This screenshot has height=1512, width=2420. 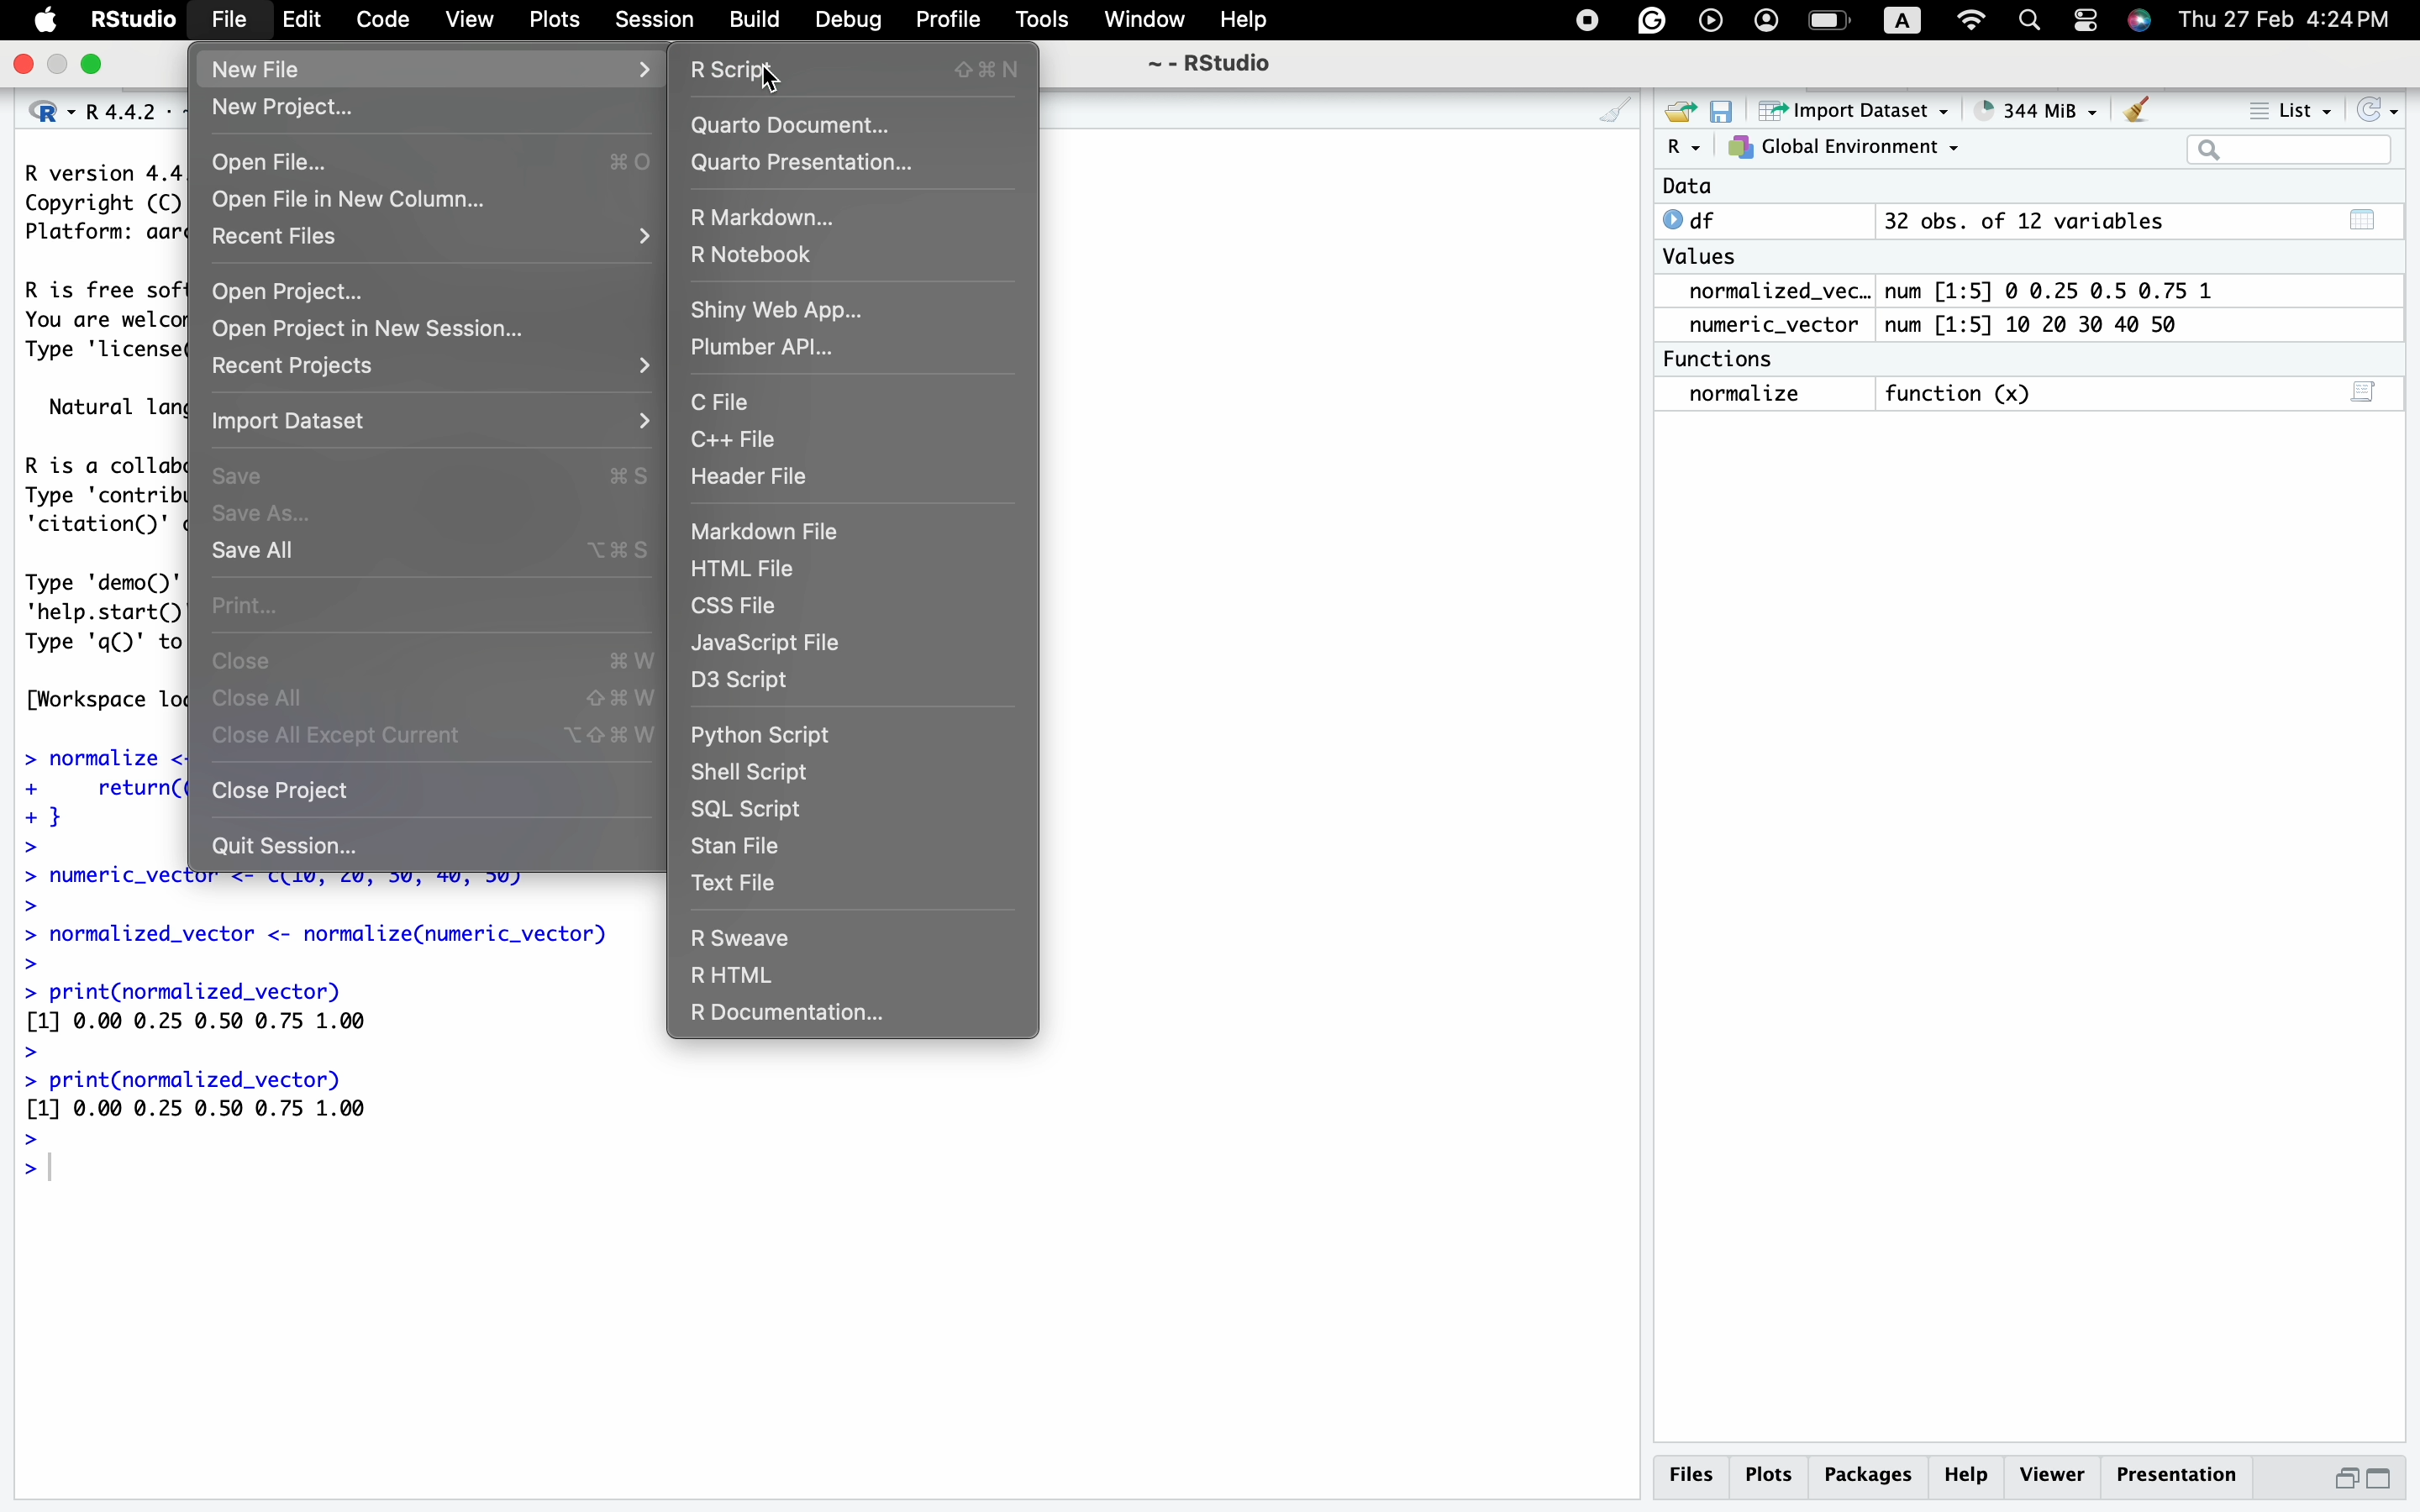 What do you see at coordinates (1683, 114) in the screenshot?
I see `open file` at bounding box center [1683, 114].